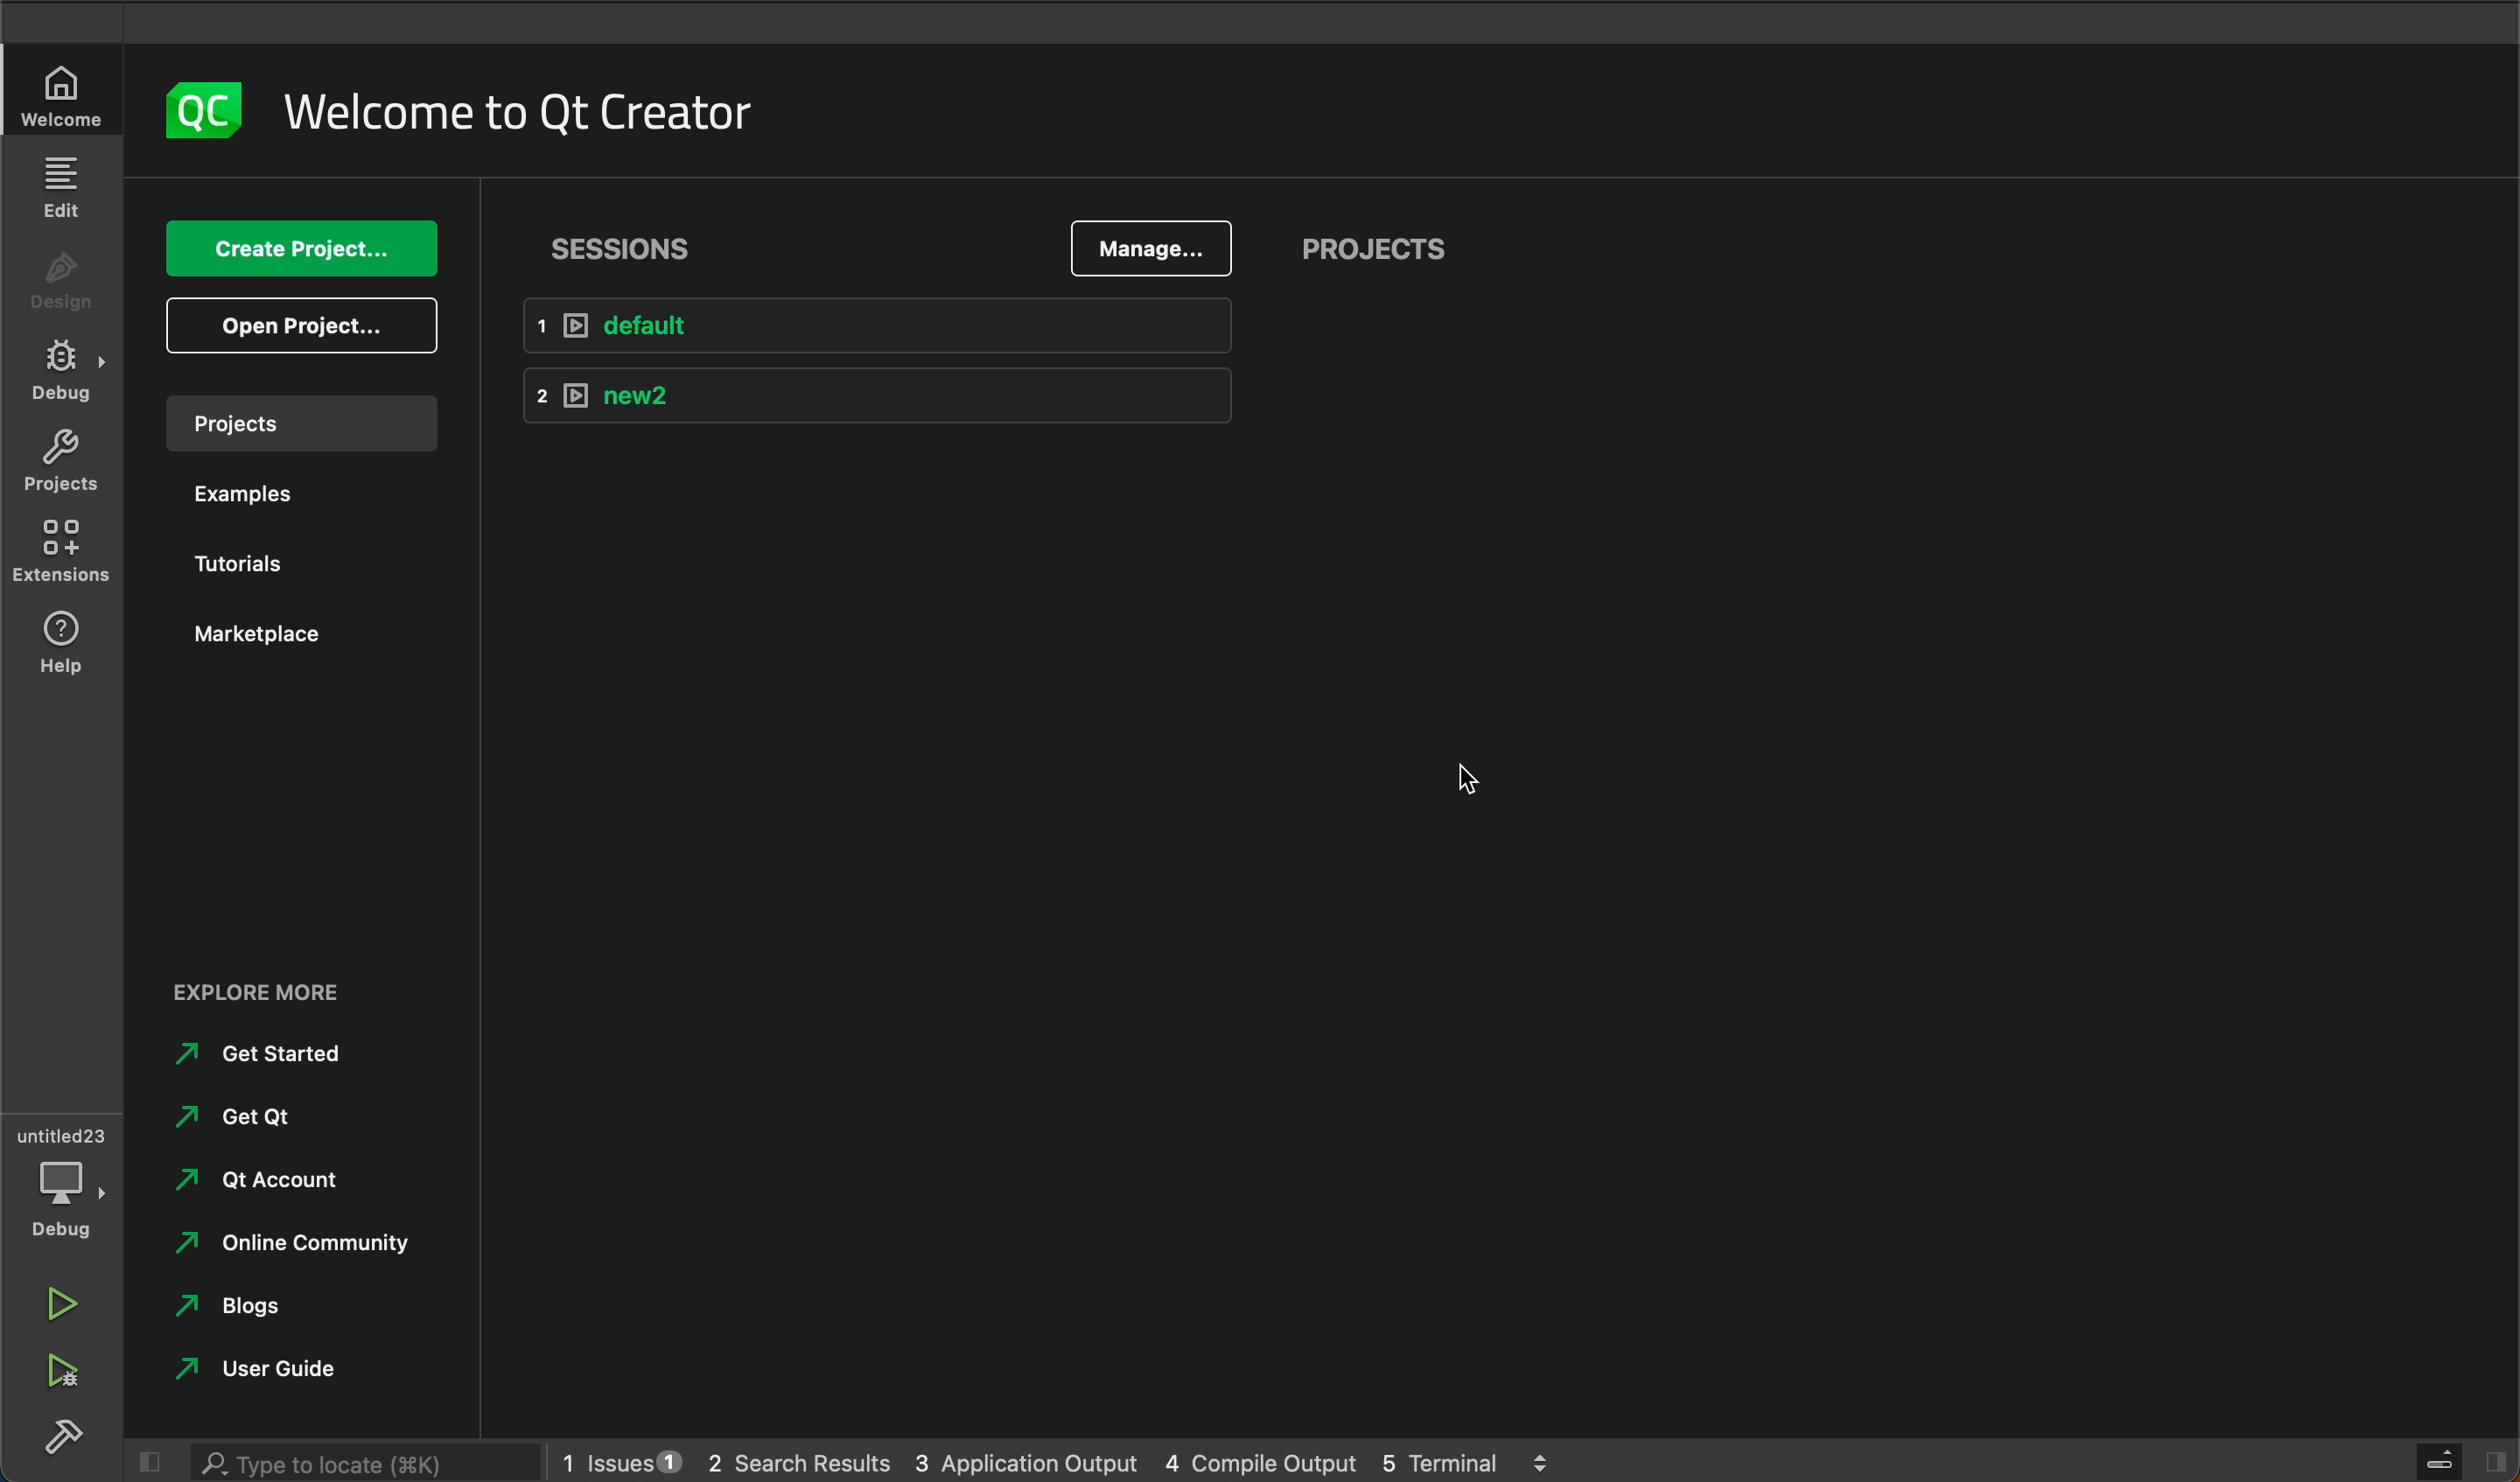 The height and width of the screenshot is (1482, 2520). Describe the element at coordinates (1375, 253) in the screenshot. I see `projects` at that location.